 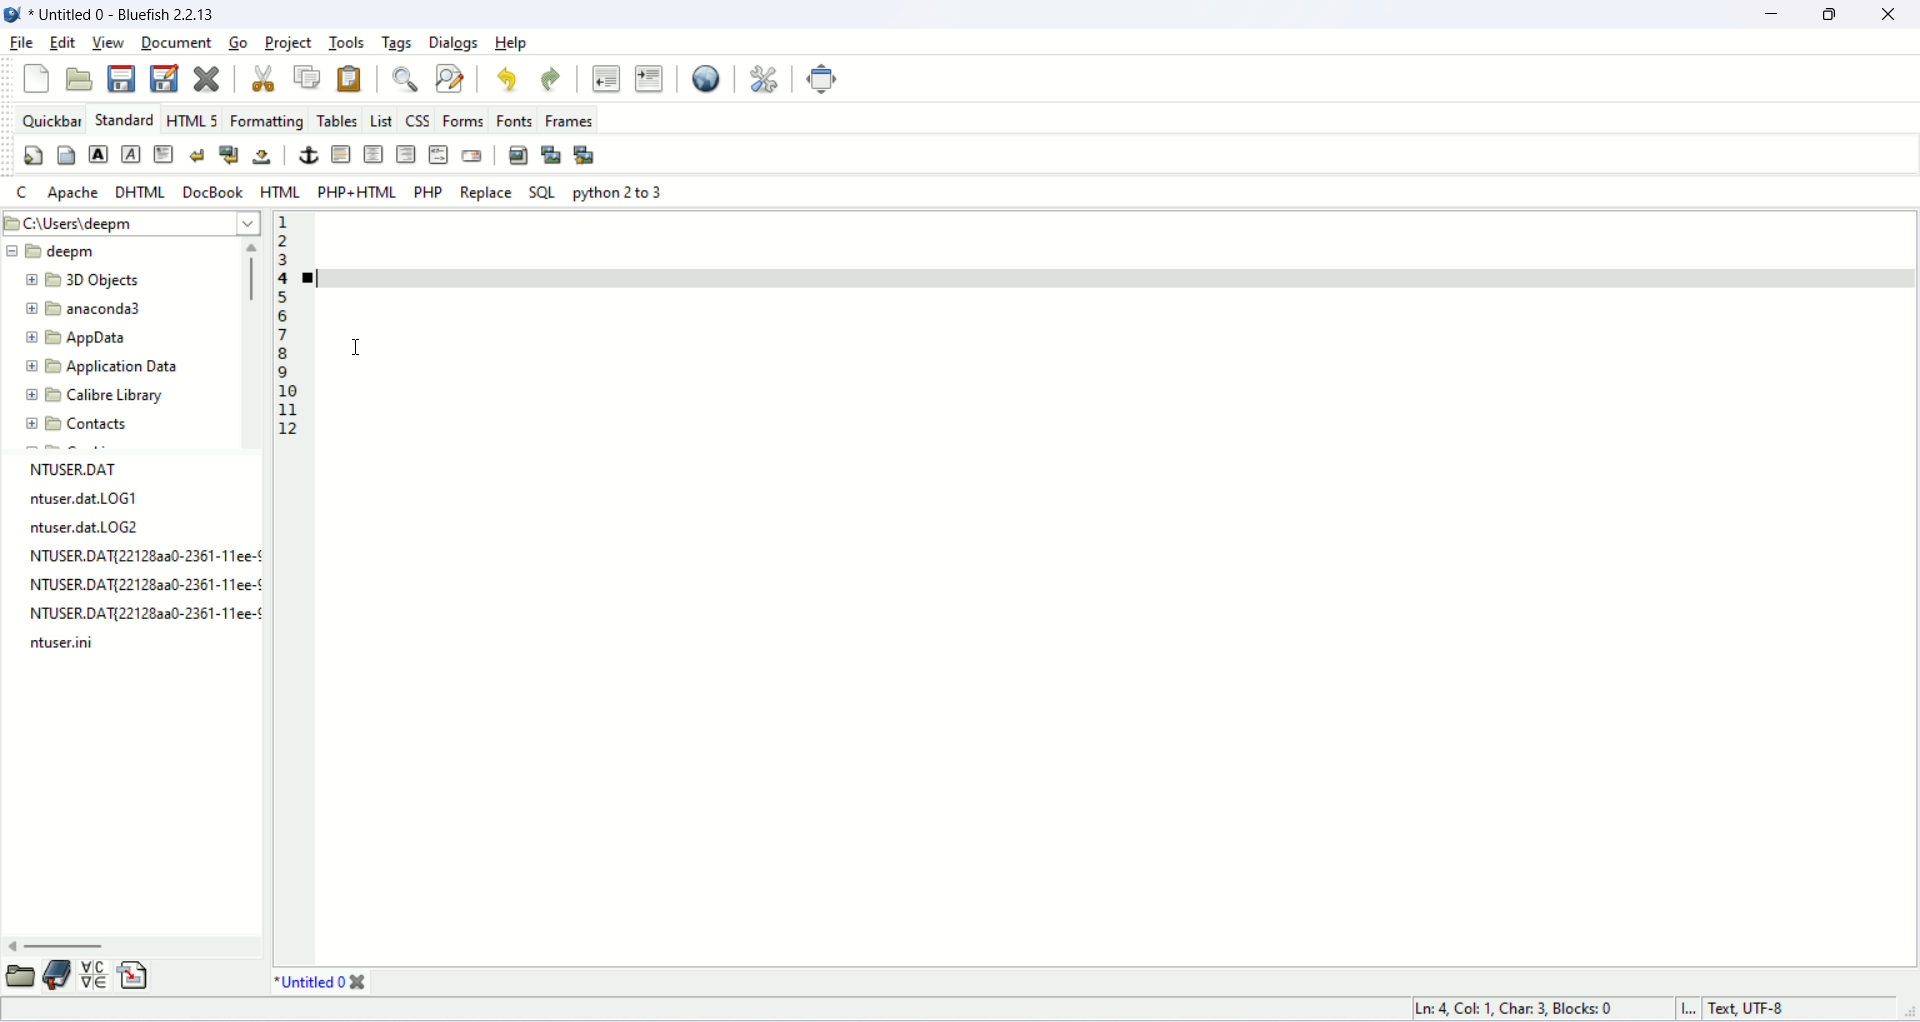 What do you see at coordinates (77, 77) in the screenshot?
I see `open file` at bounding box center [77, 77].